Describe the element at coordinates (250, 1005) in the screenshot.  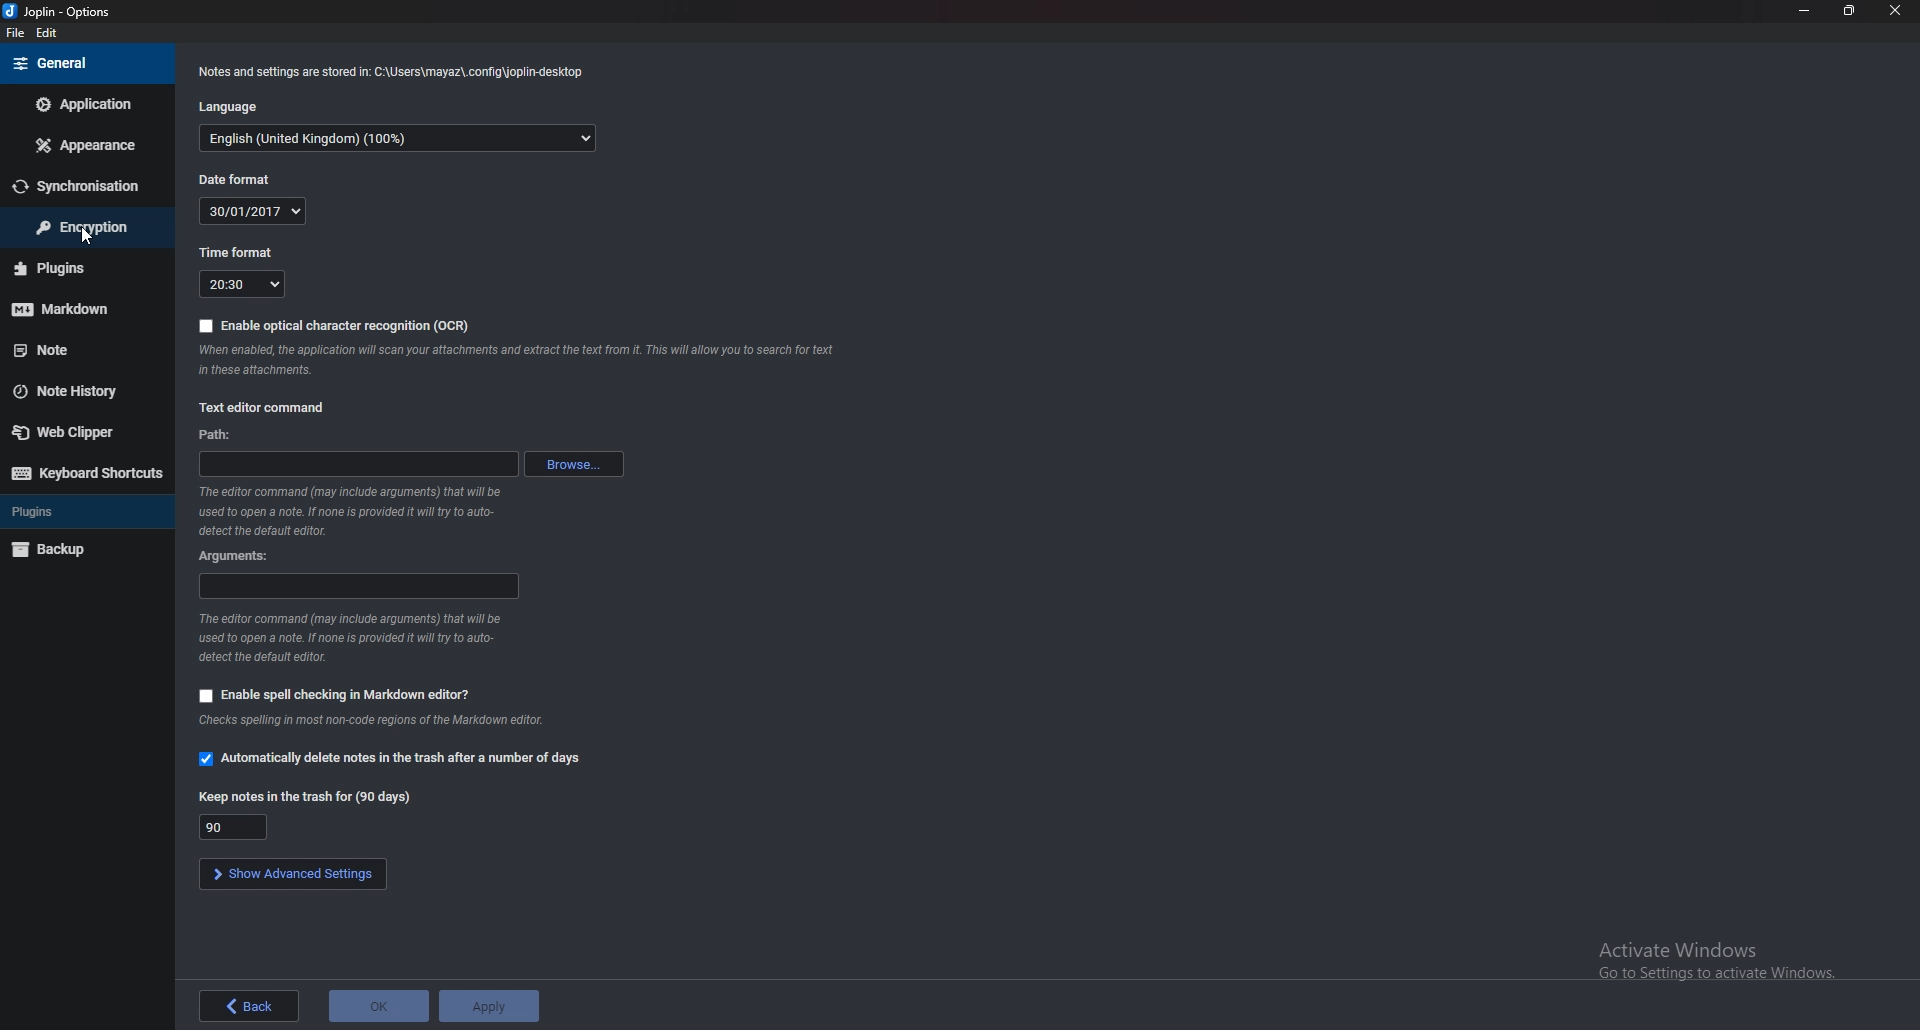
I see `back` at that location.